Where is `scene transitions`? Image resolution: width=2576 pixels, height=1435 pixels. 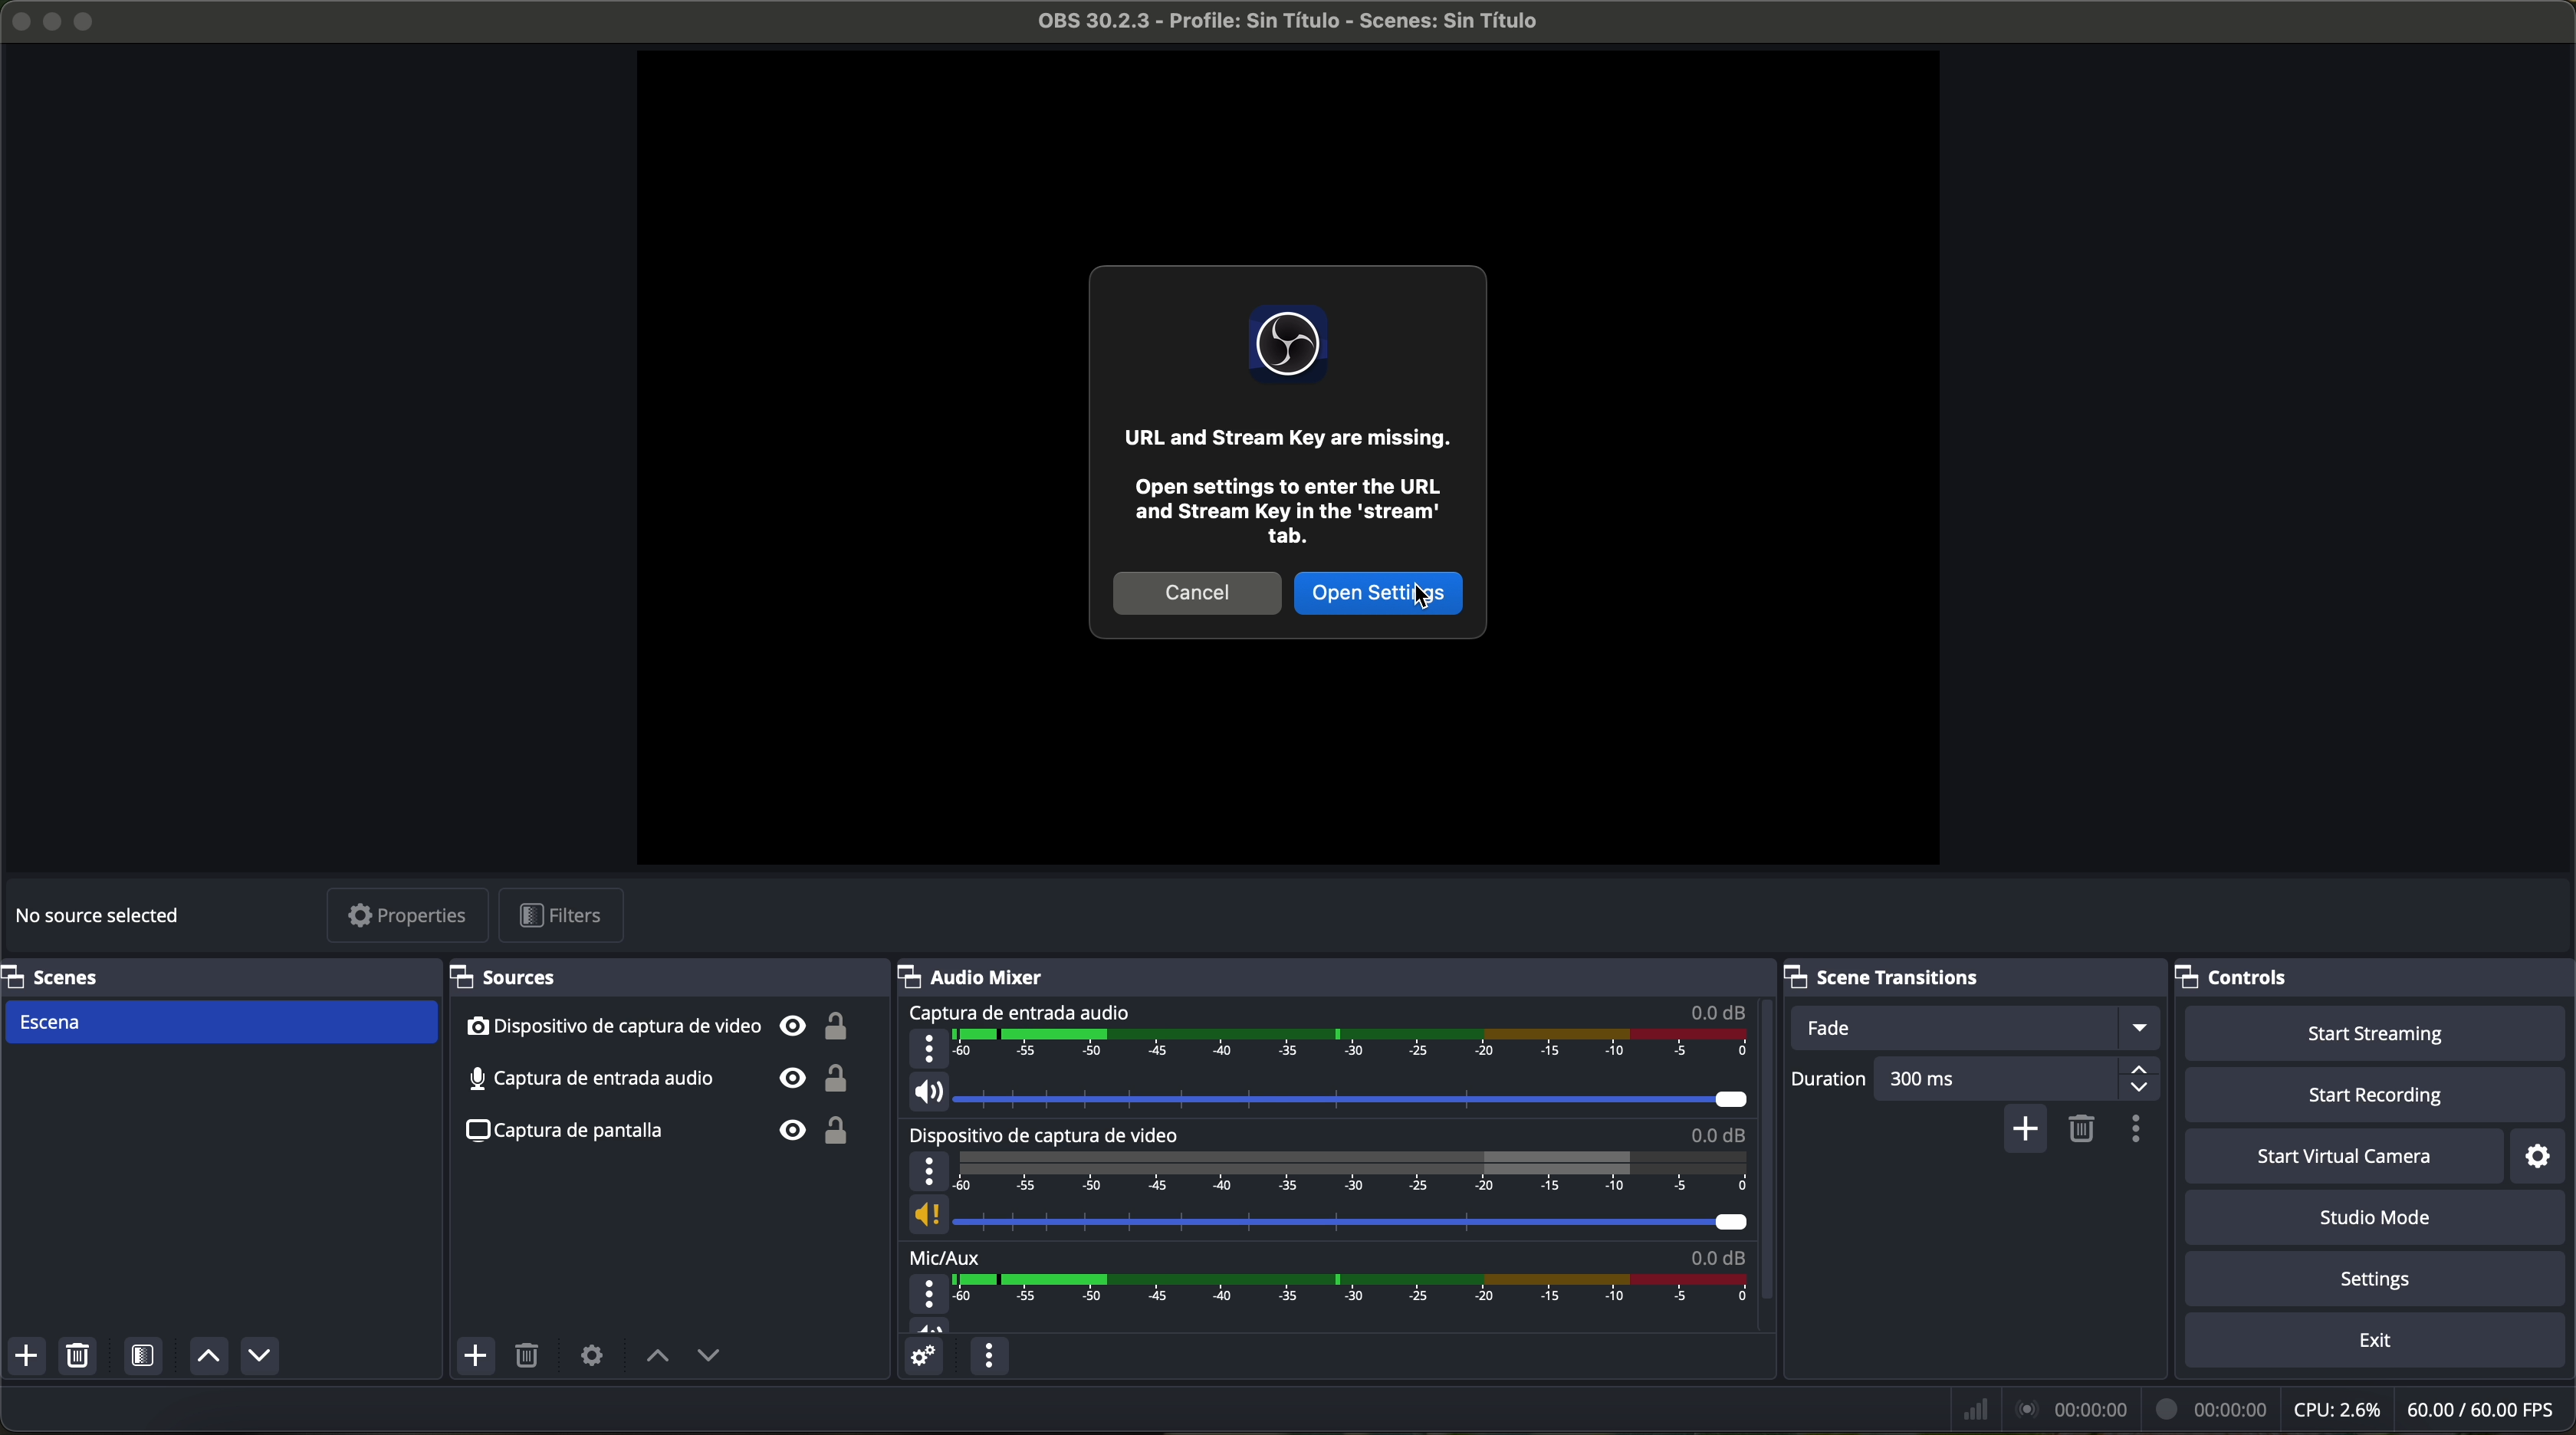
scene transitions is located at coordinates (1970, 978).